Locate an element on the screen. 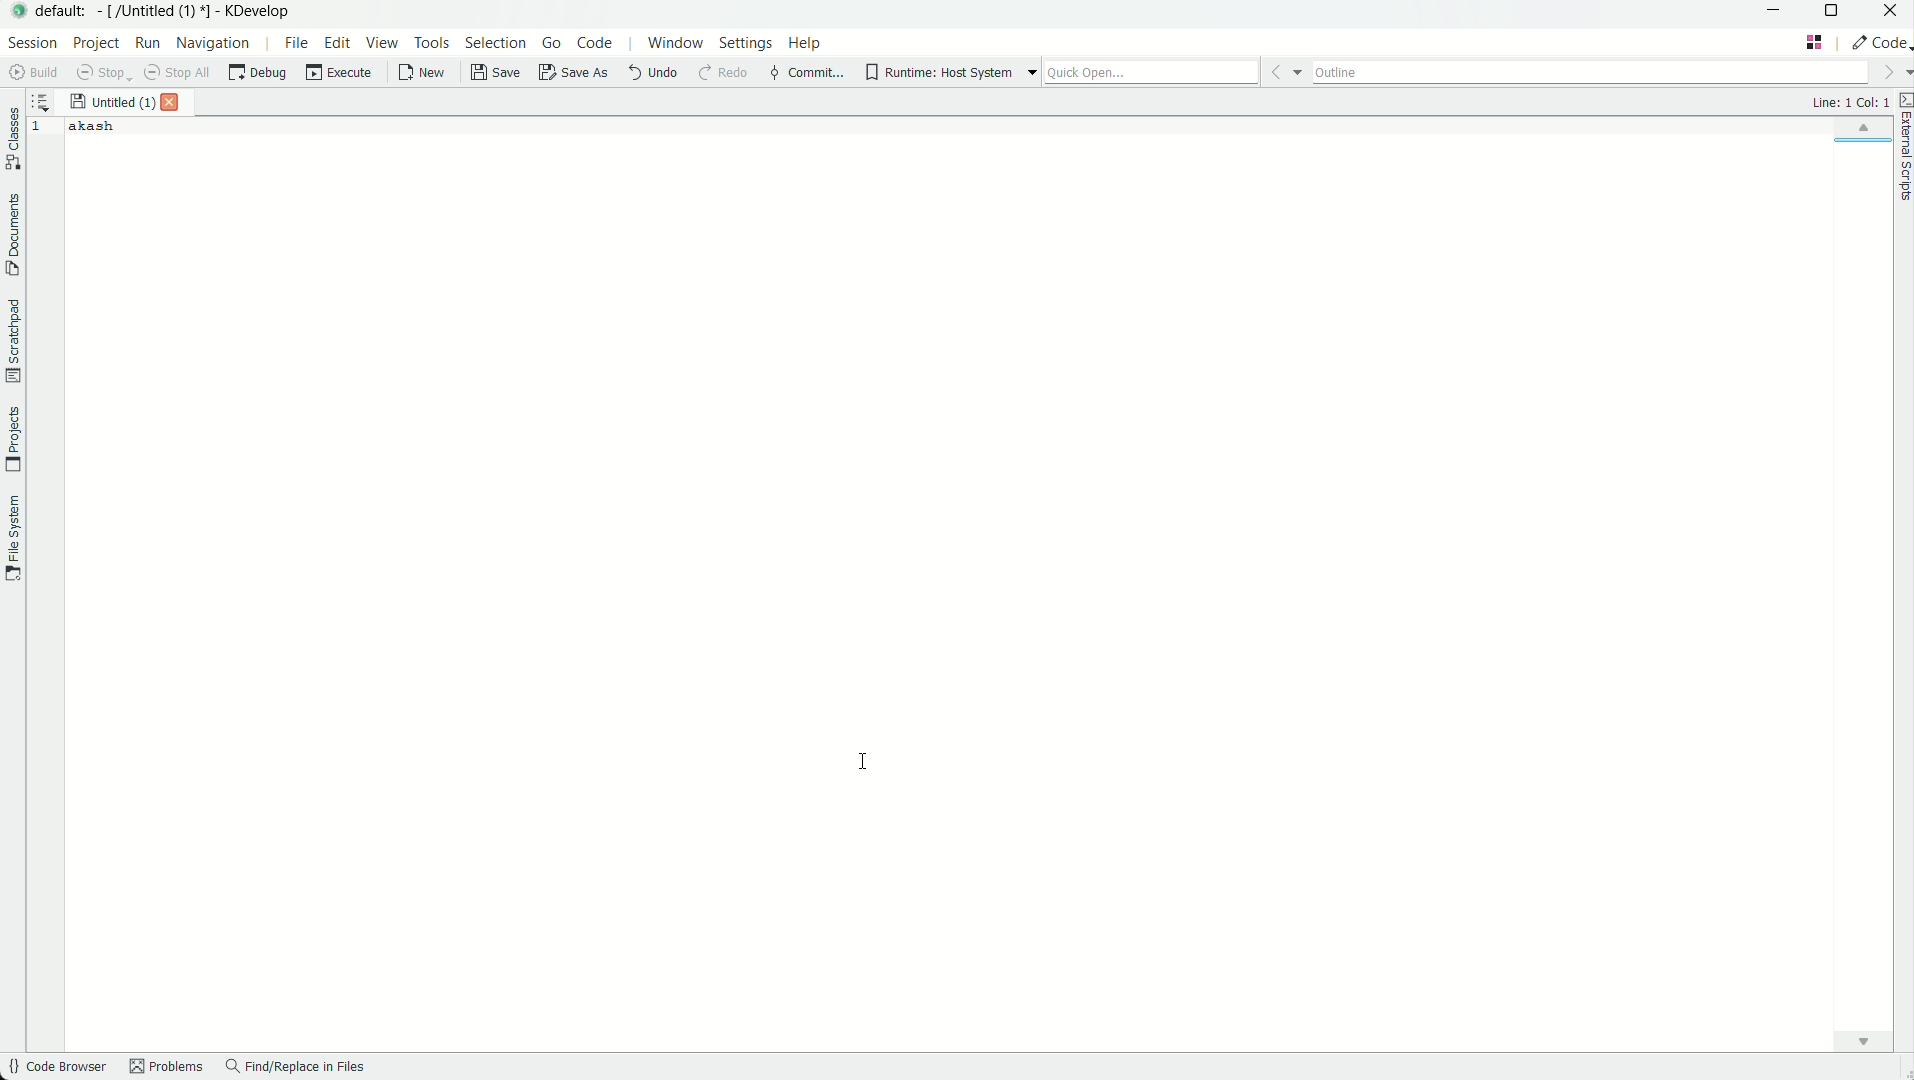 This screenshot has width=1914, height=1080. undo is located at coordinates (651, 73).